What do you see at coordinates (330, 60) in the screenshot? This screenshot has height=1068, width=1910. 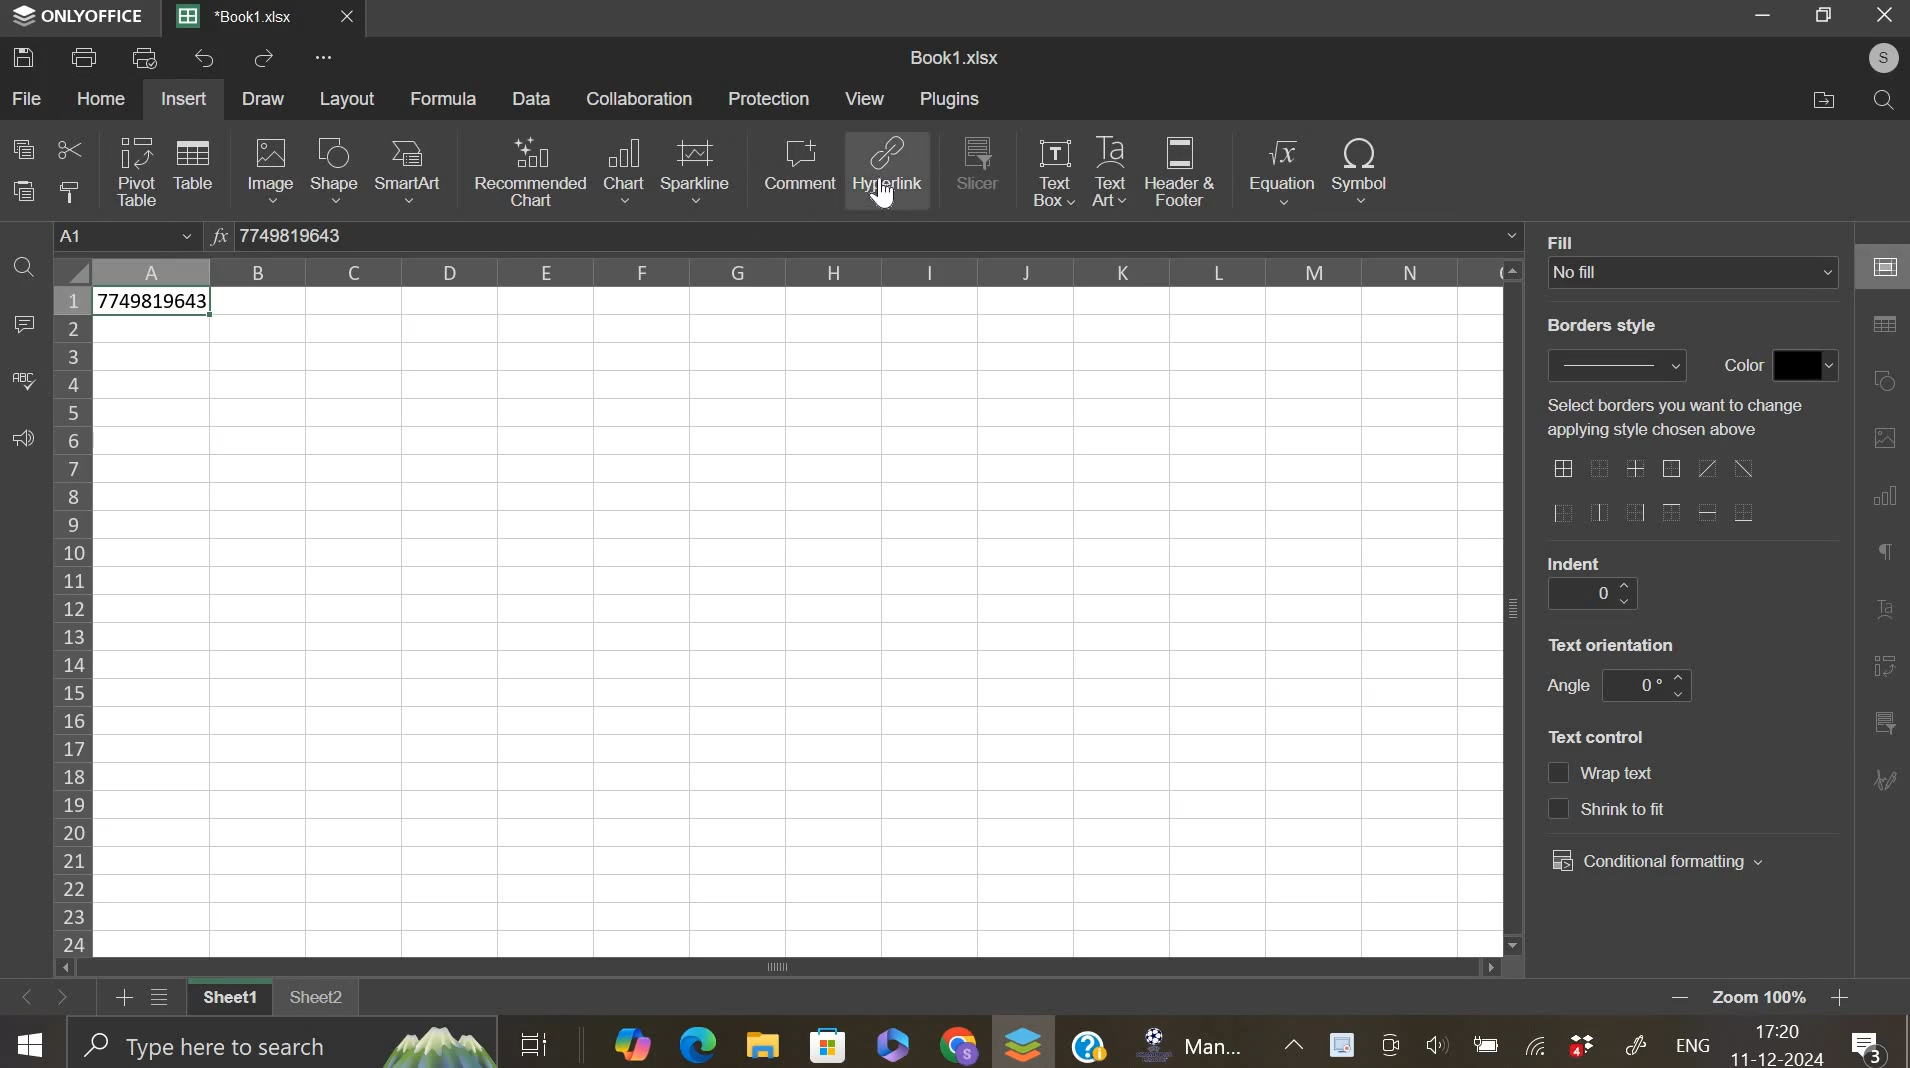 I see `view more` at bounding box center [330, 60].